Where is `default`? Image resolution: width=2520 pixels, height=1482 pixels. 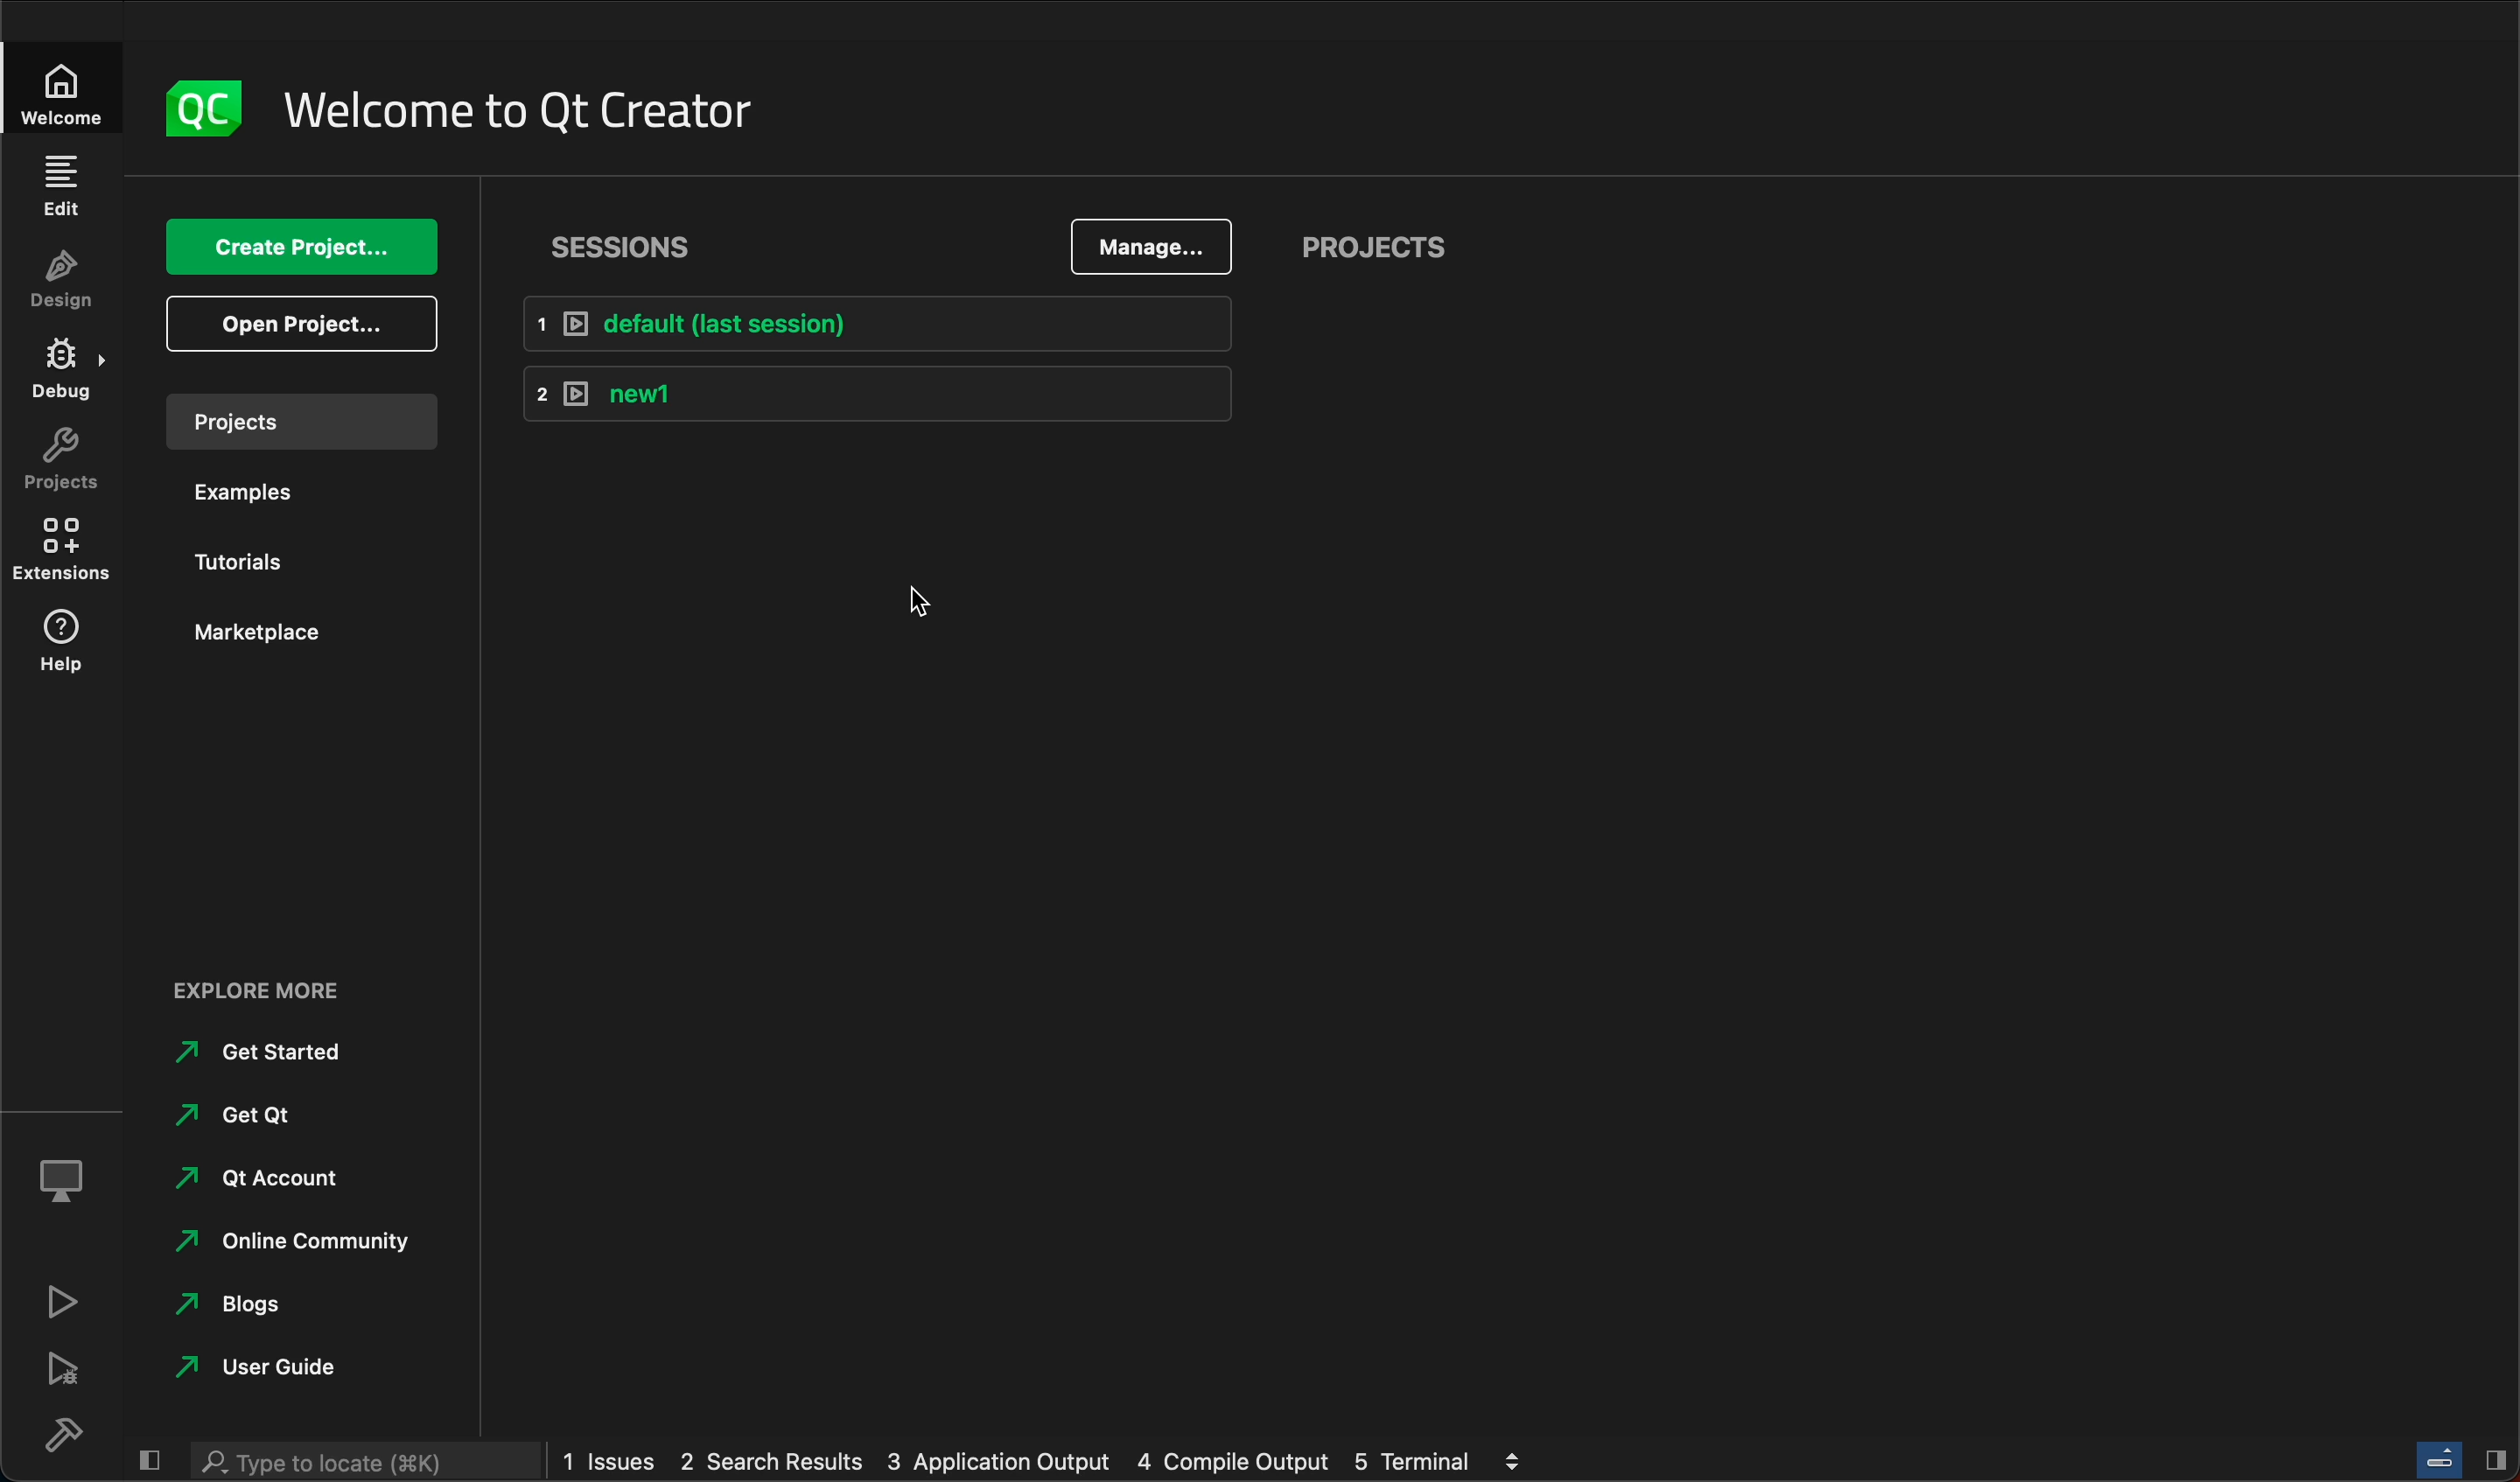 default is located at coordinates (883, 324).